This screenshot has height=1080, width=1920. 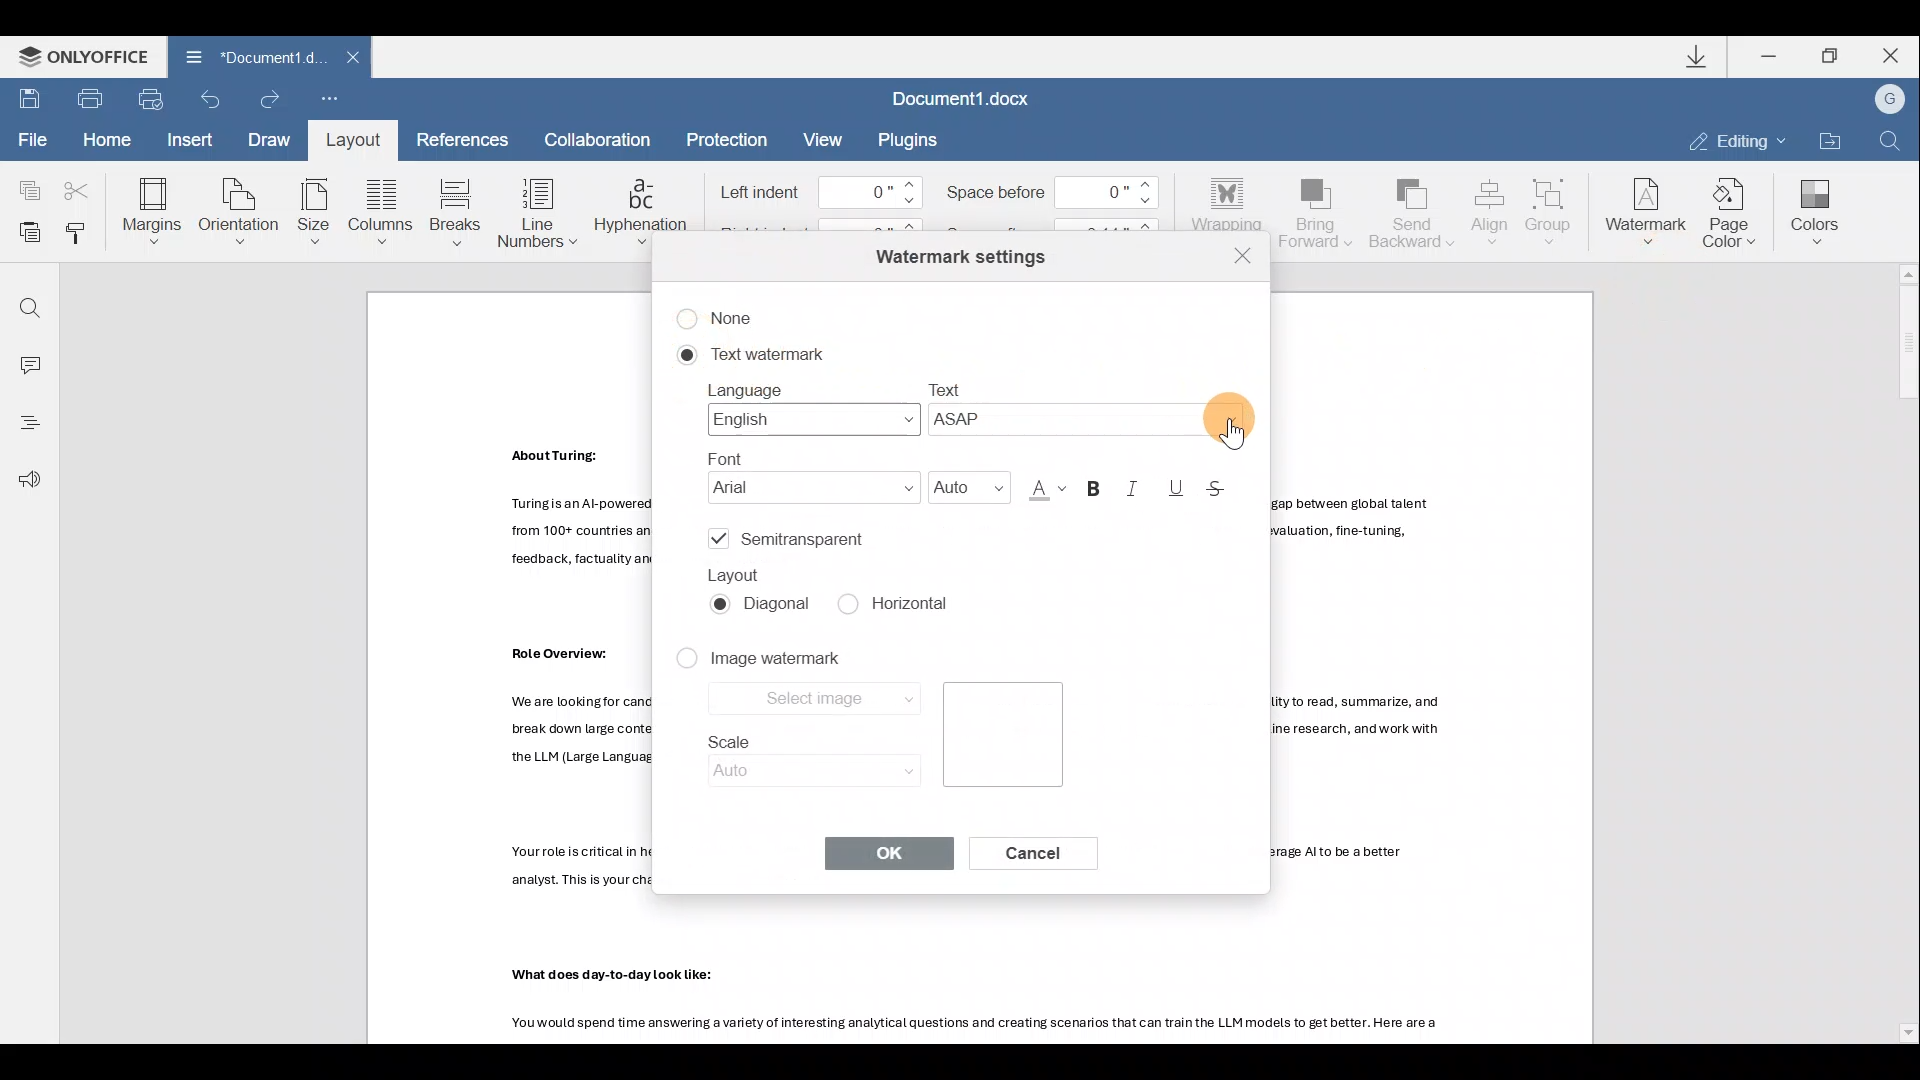 I want to click on Group, so click(x=1555, y=207).